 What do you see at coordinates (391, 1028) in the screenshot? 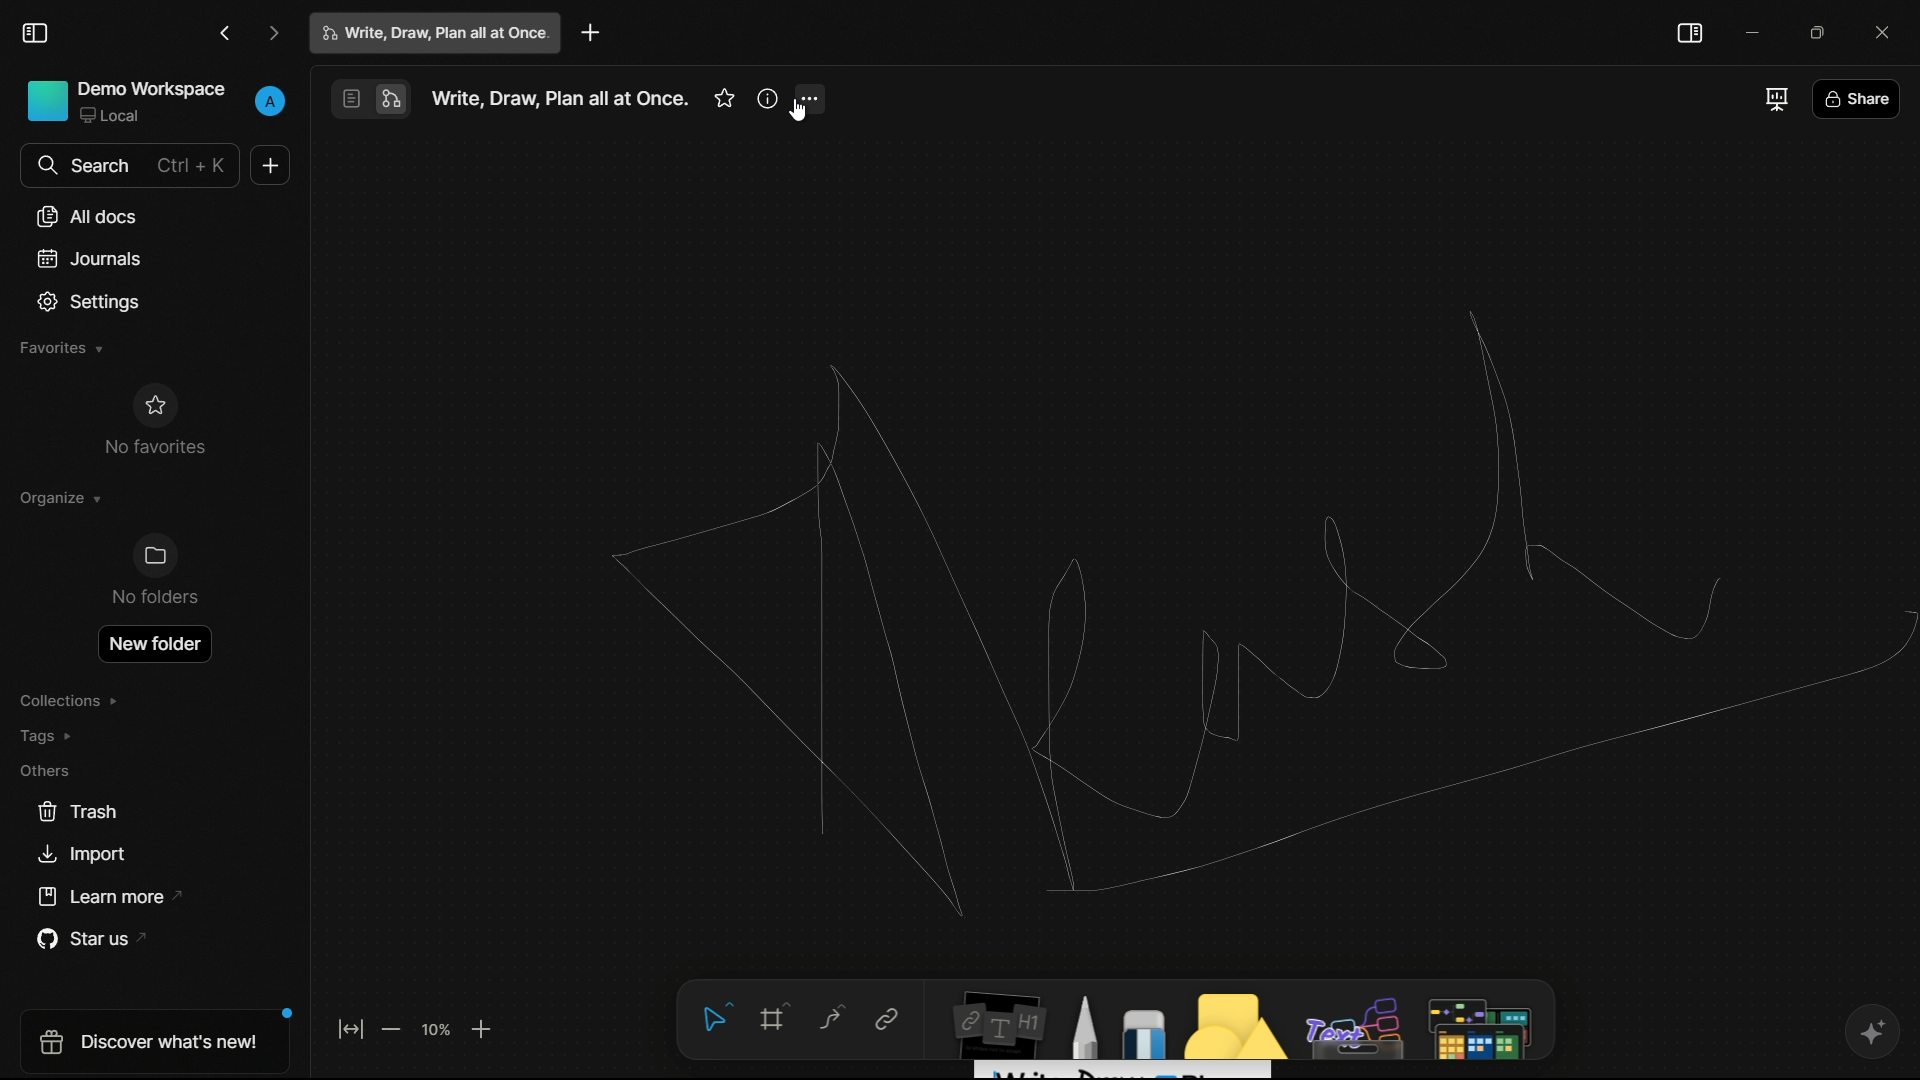
I see `zoom out` at bounding box center [391, 1028].